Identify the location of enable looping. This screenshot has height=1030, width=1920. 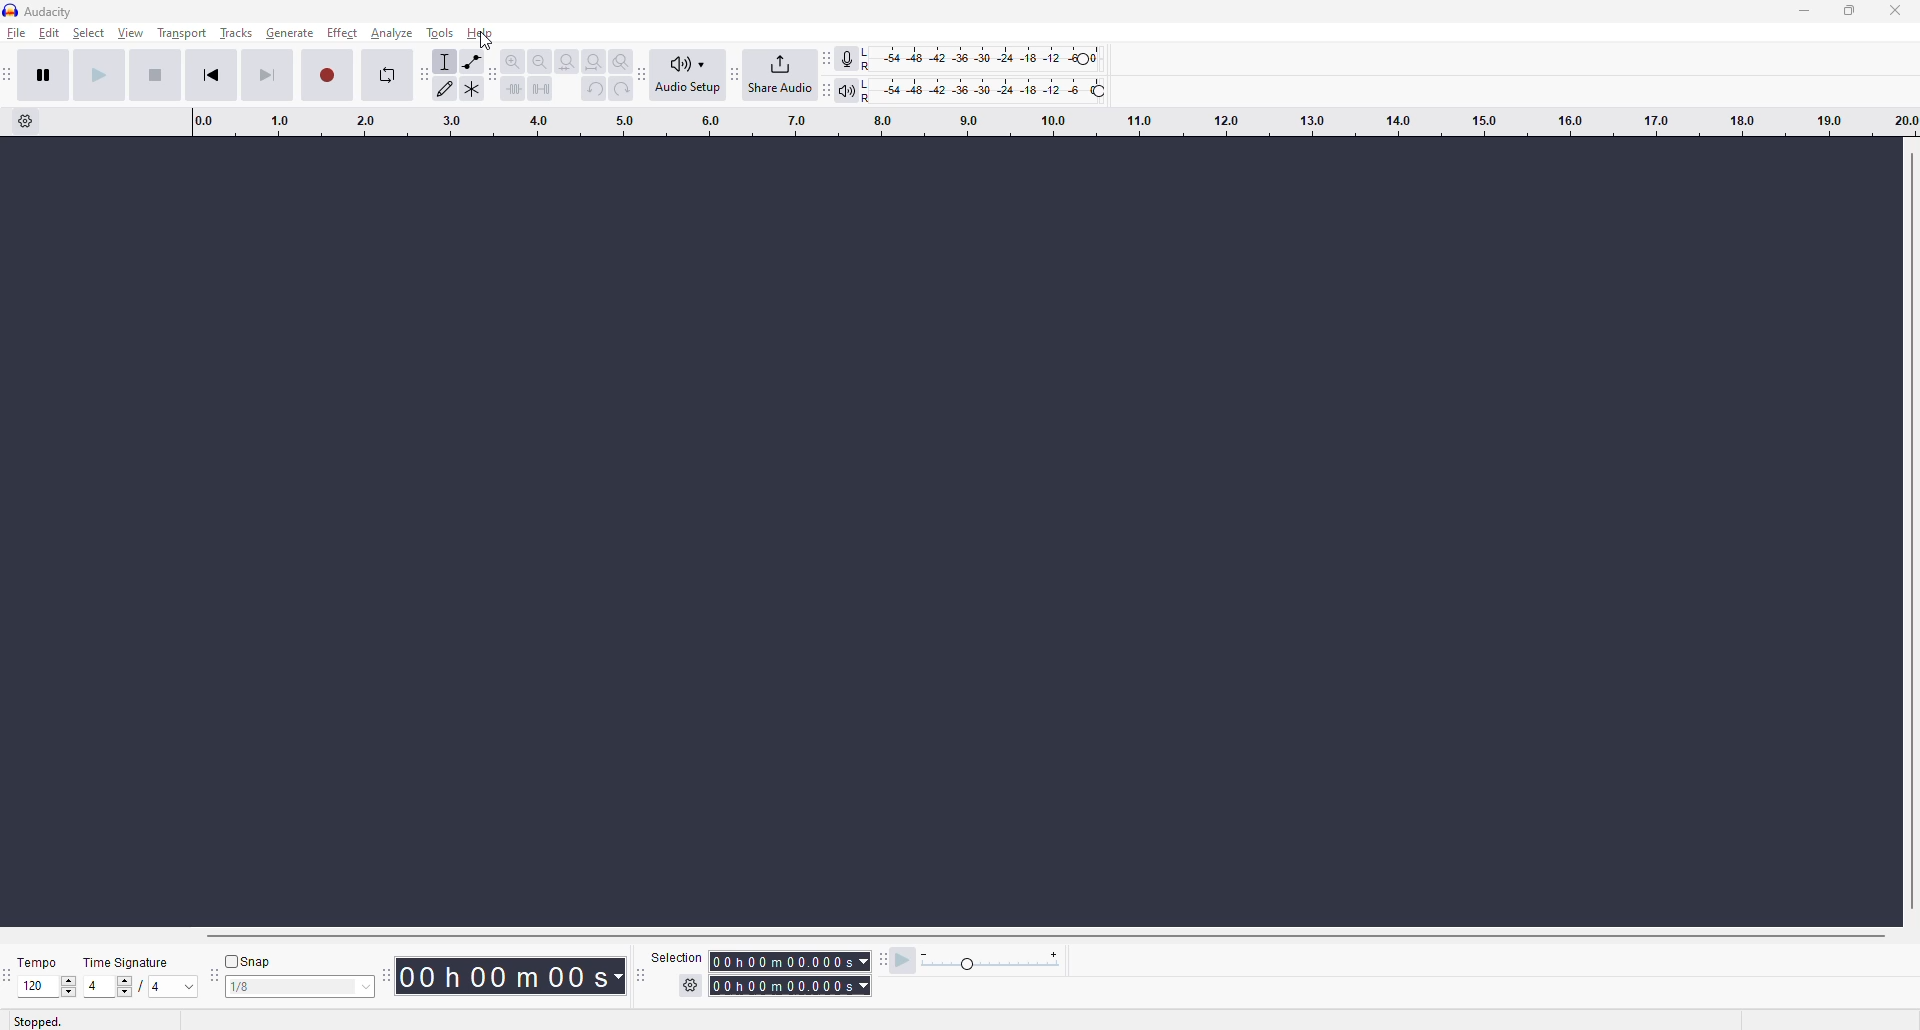
(385, 76).